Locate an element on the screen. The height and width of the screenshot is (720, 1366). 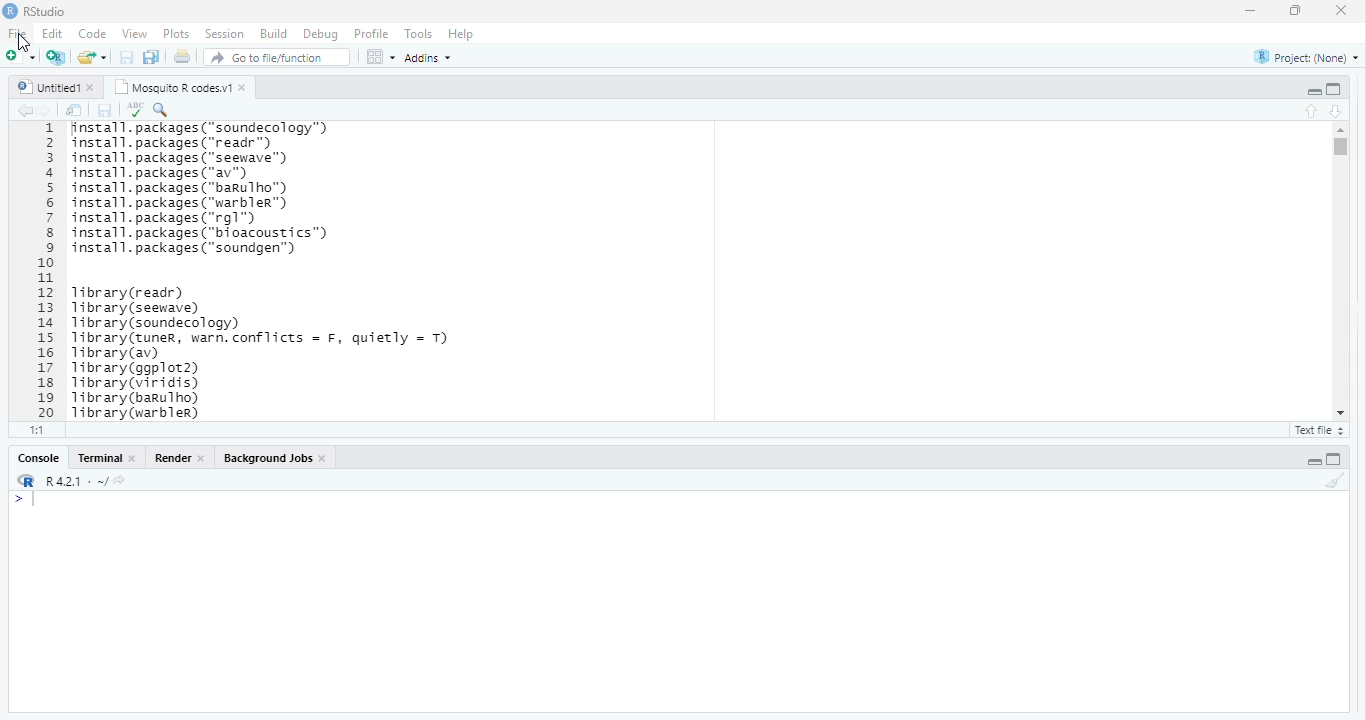
Edit is located at coordinates (54, 33).